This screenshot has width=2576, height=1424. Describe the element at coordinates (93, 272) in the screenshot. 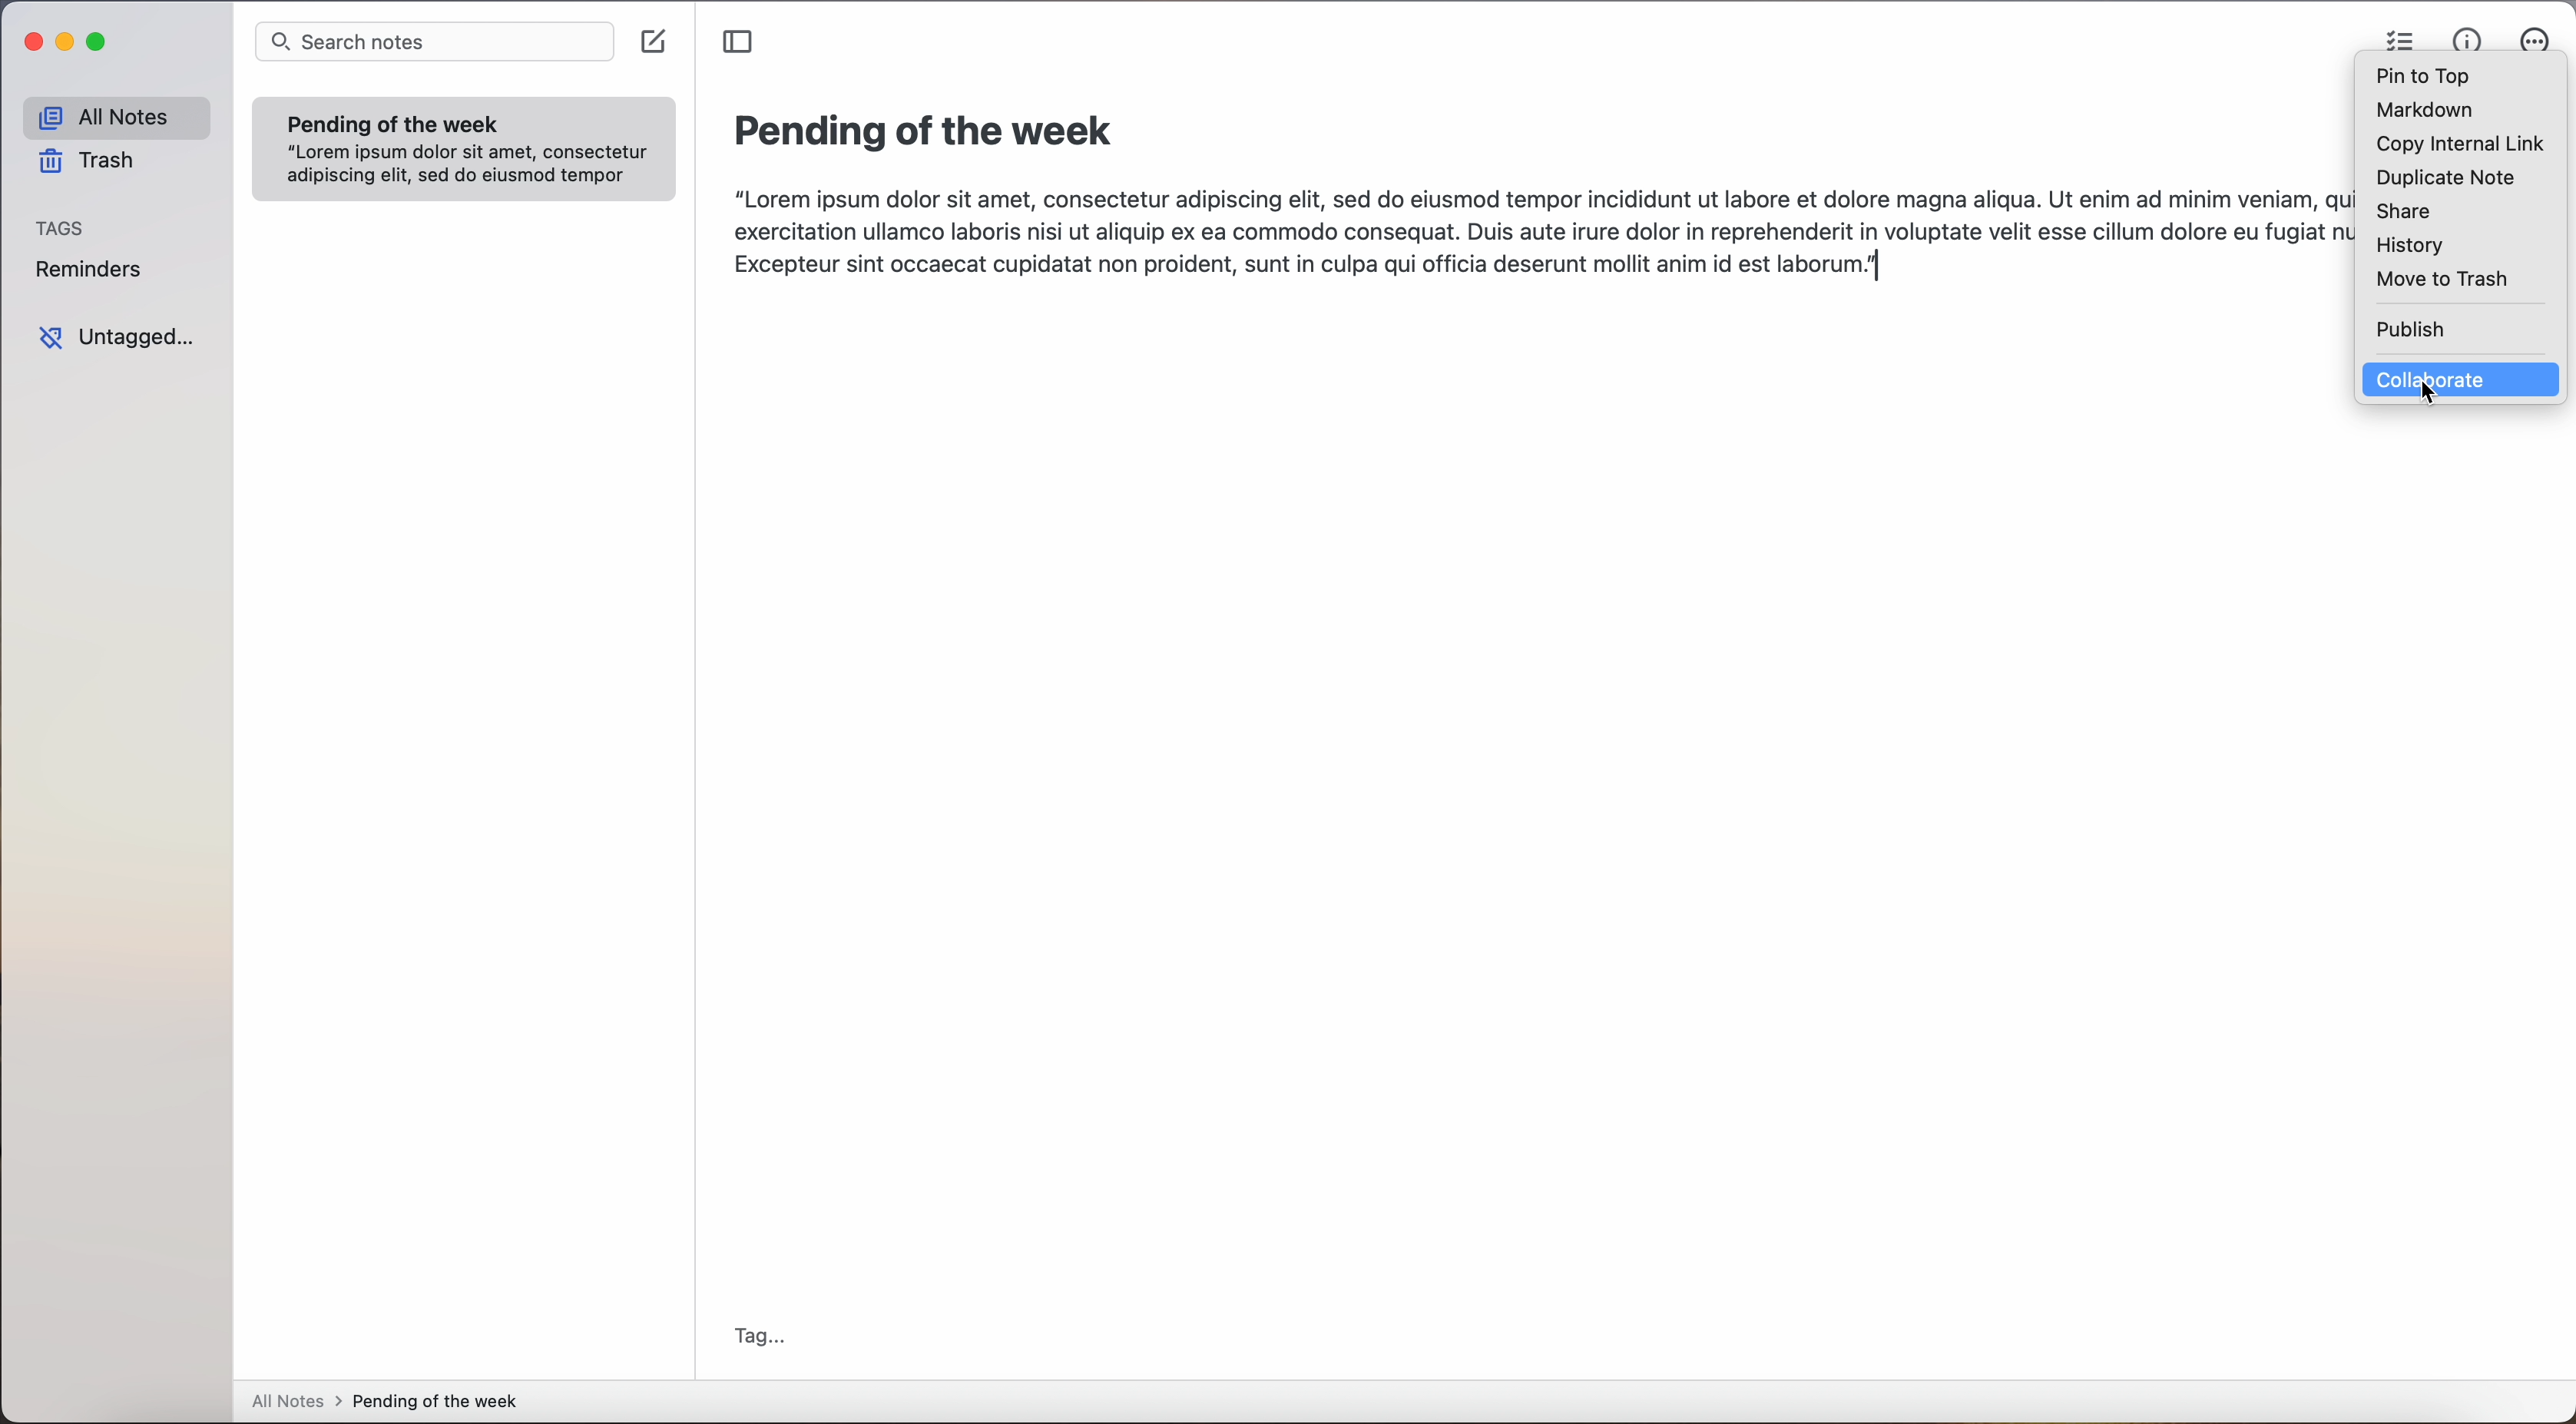

I see `reminders` at that location.